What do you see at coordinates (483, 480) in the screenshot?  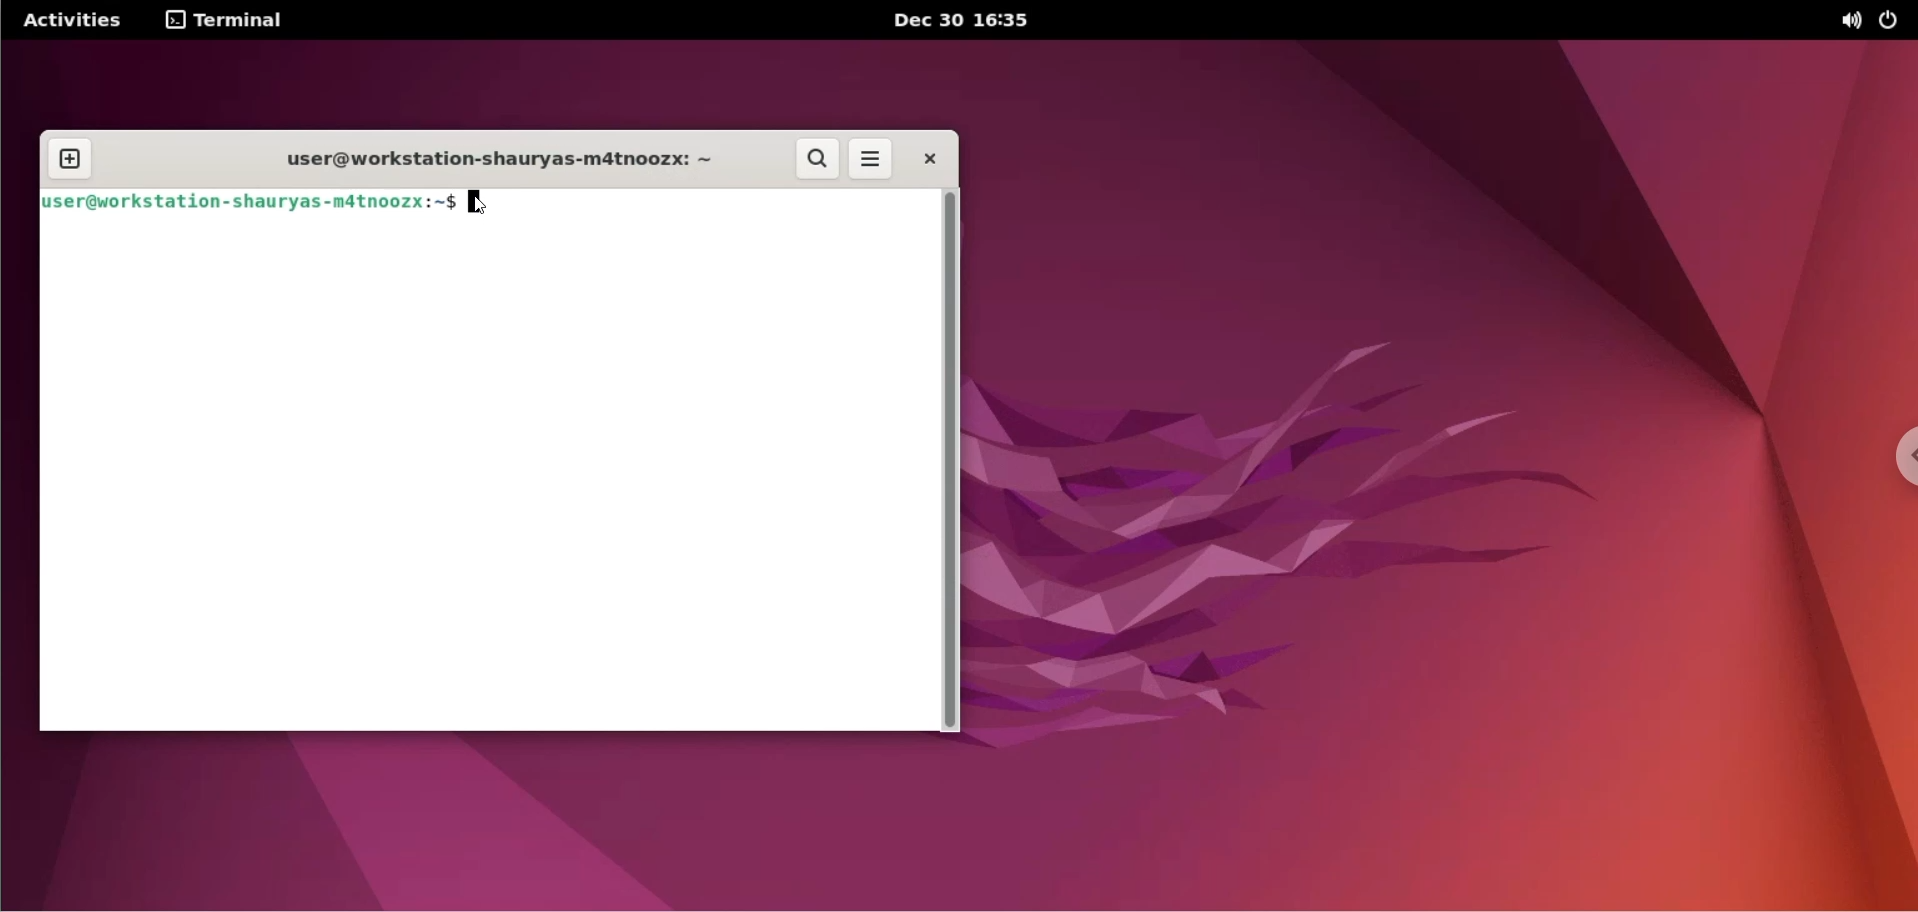 I see `command input box` at bounding box center [483, 480].